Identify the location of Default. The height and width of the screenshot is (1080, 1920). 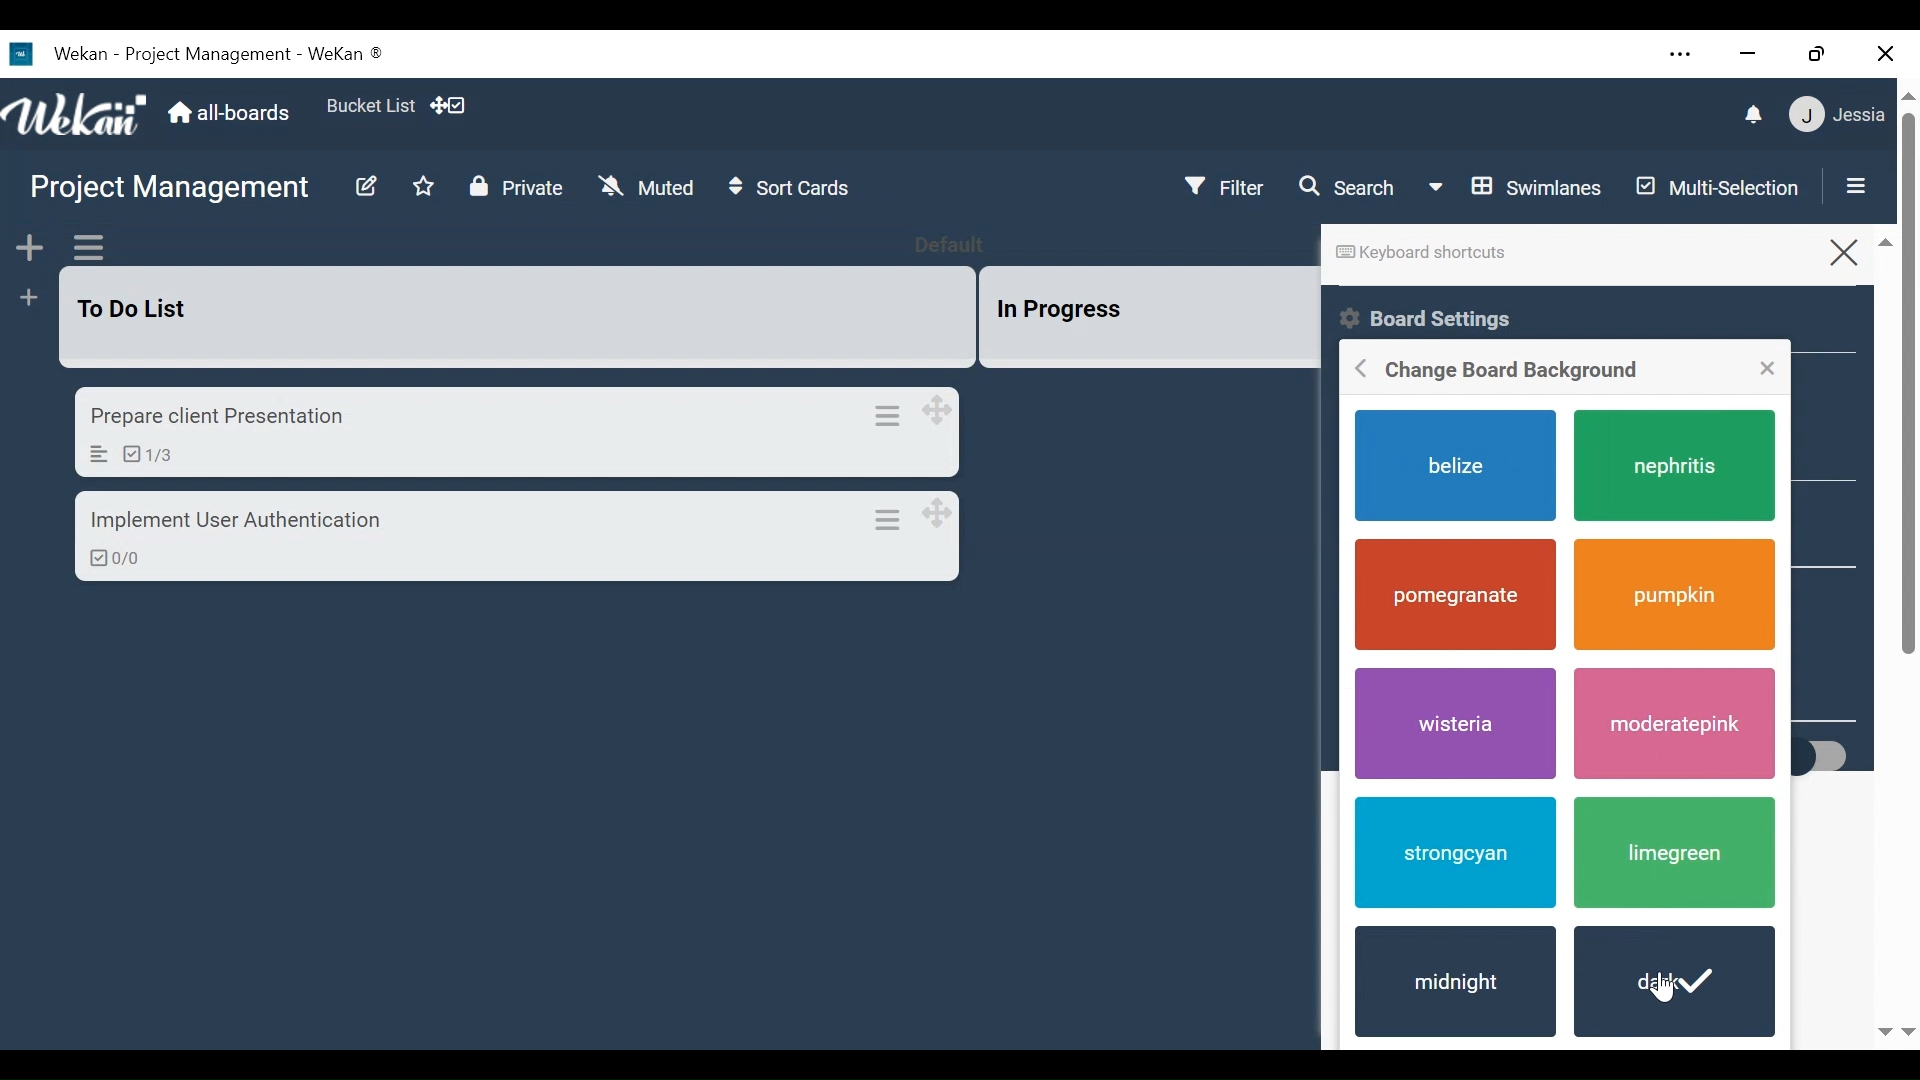
(962, 247).